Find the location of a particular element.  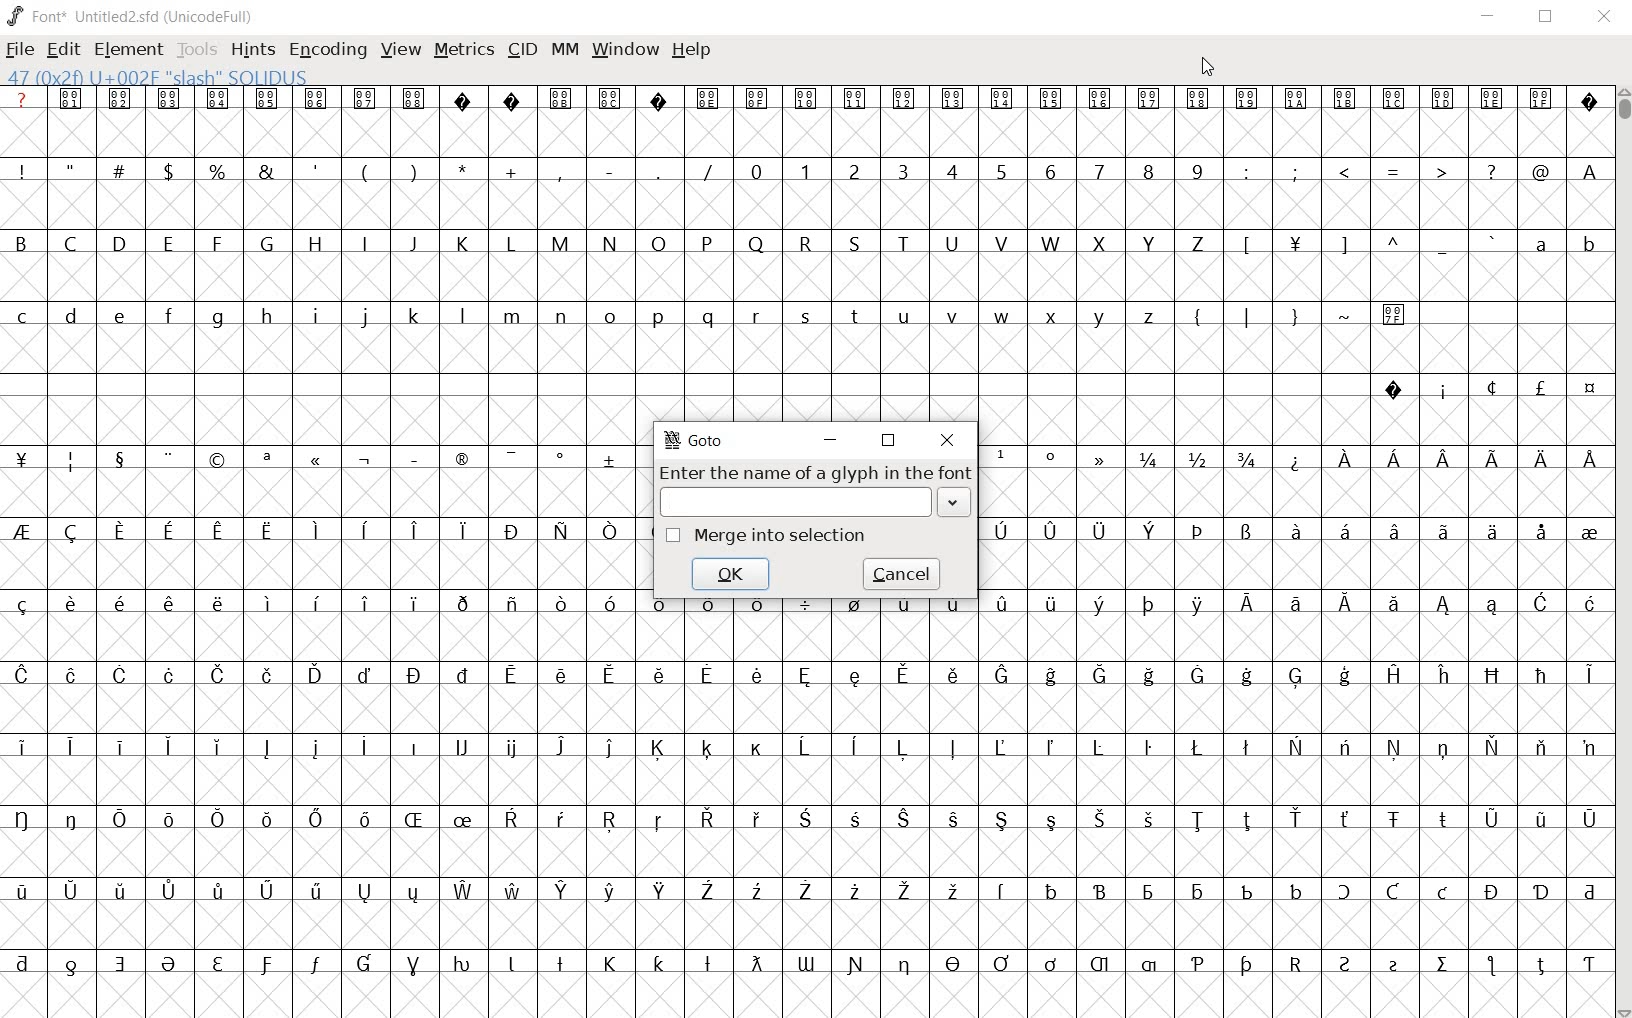

special letters is located at coordinates (802, 891).